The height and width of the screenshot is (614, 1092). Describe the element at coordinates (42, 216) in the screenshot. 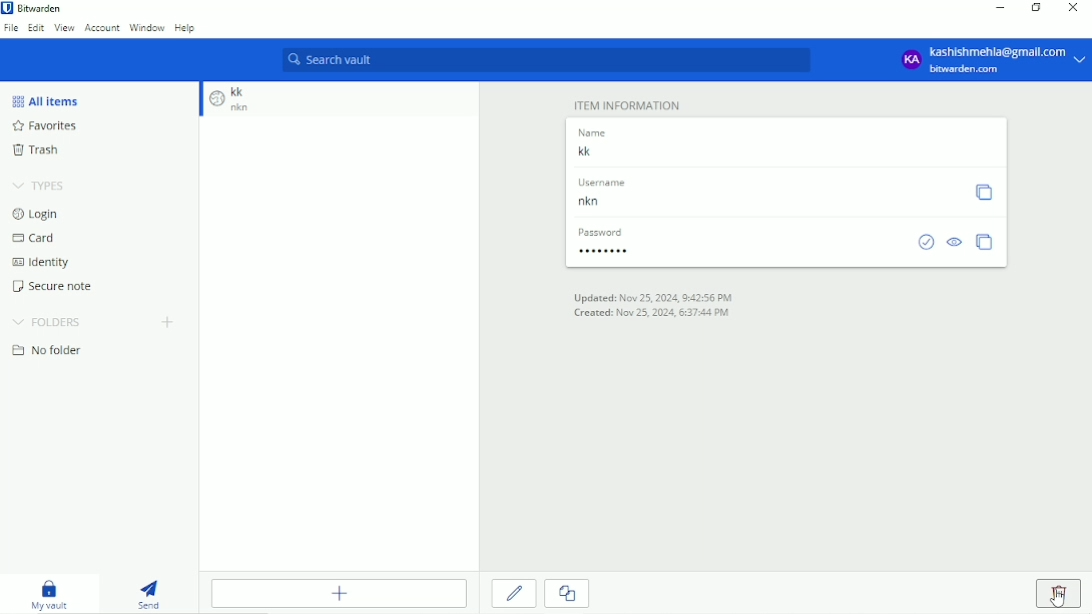

I see `Login` at that location.